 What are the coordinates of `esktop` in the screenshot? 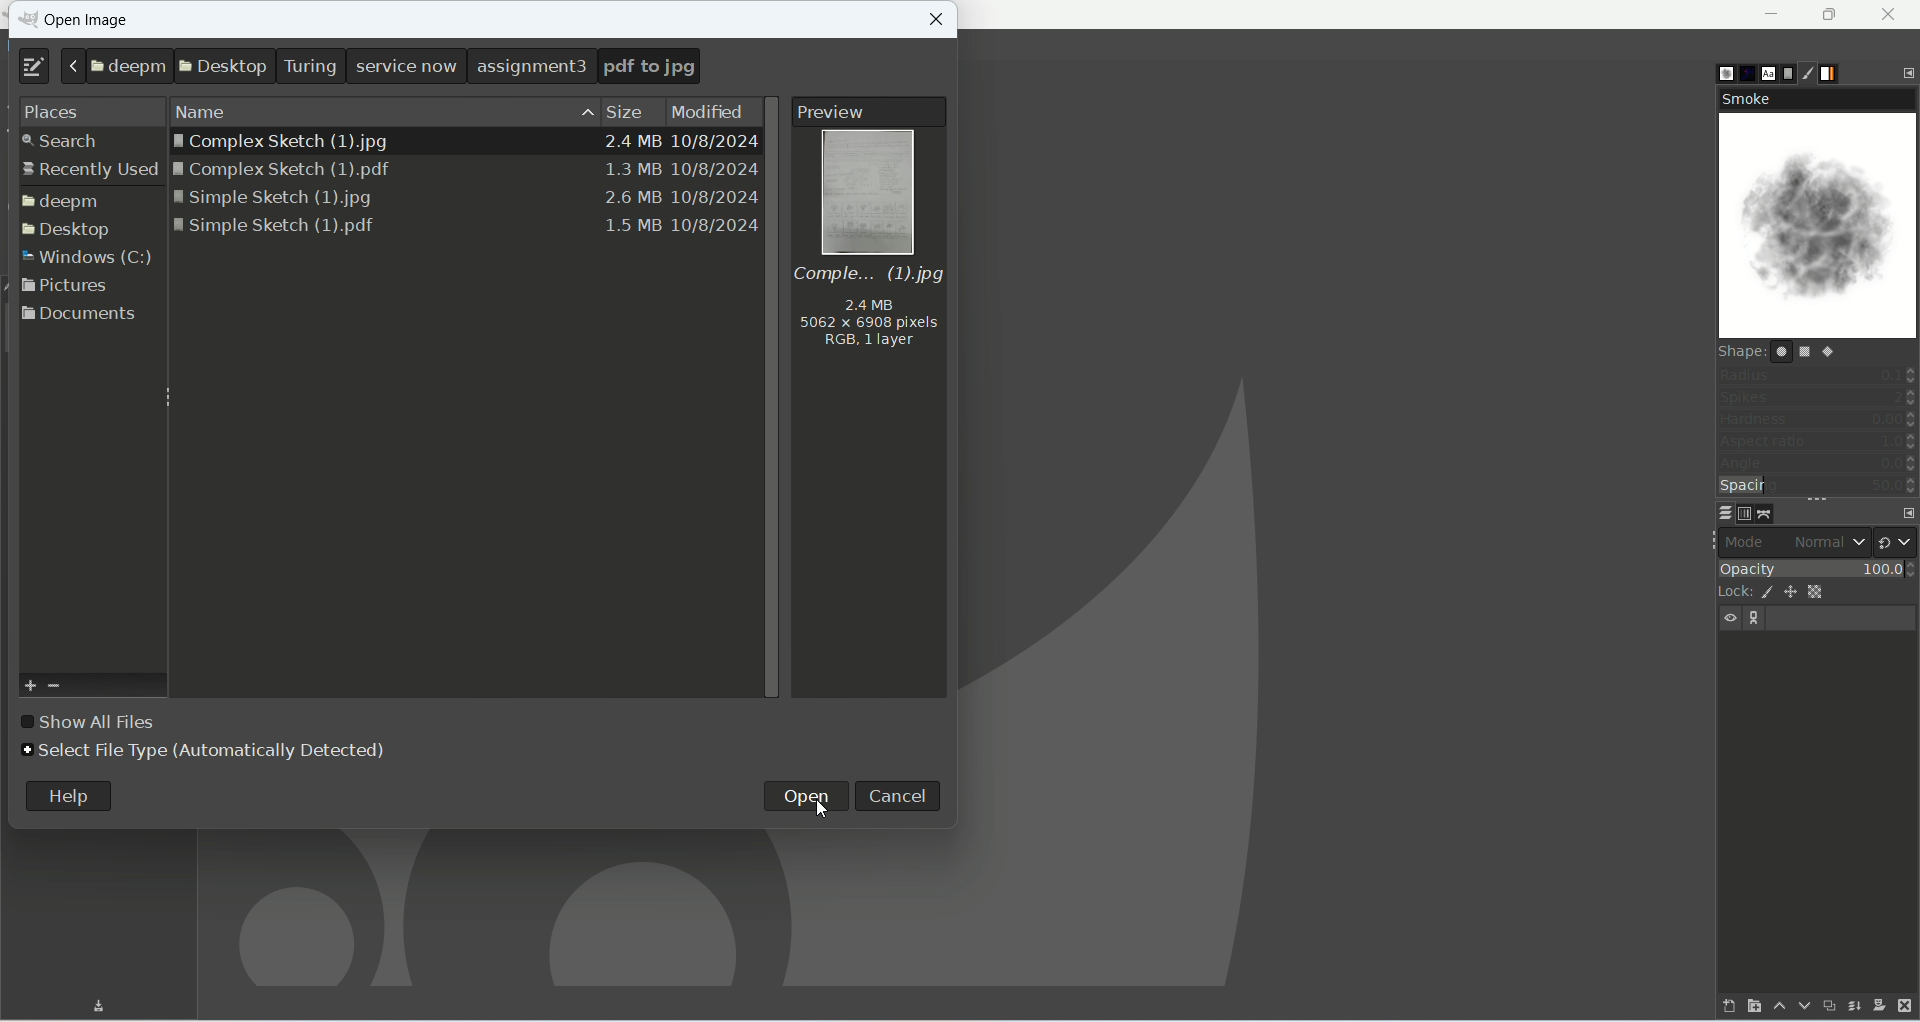 It's located at (74, 230).